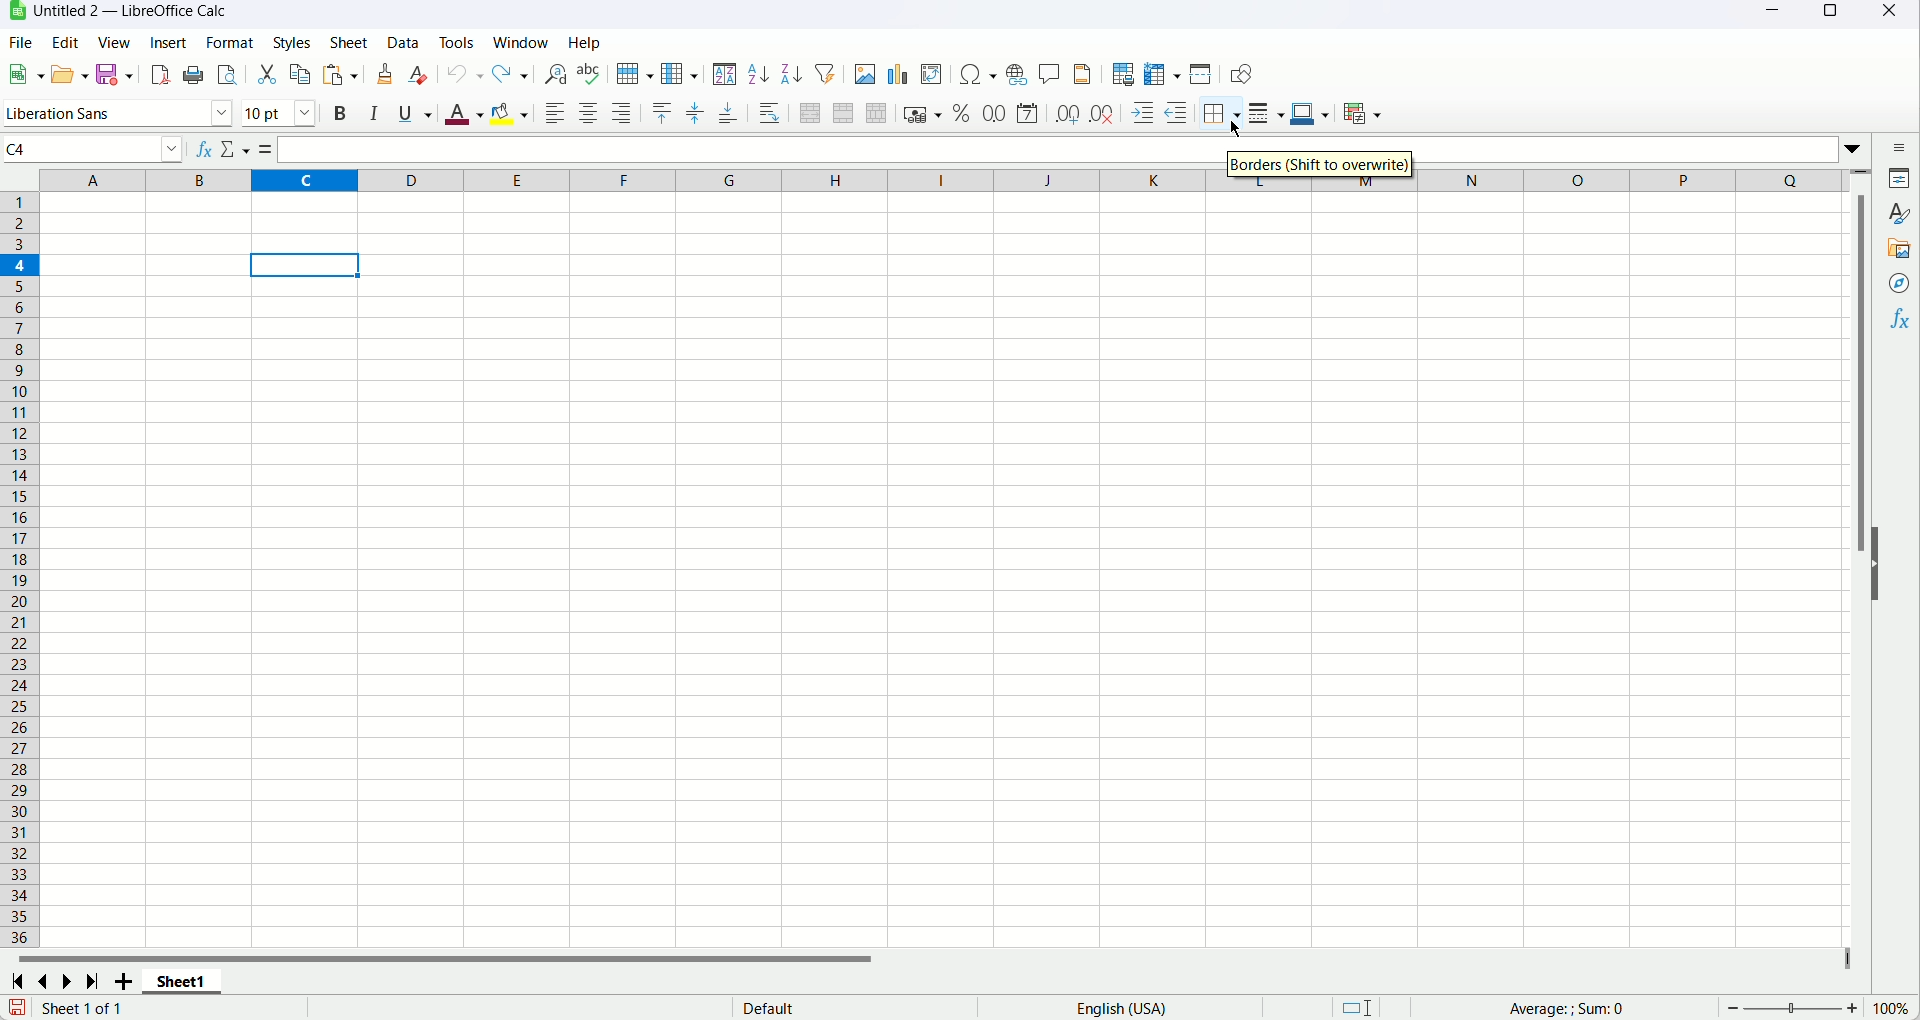 Image resolution: width=1920 pixels, height=1020 pixels. What do you see at coordinates (1898, 213) in the screenshot?
I see `Styles` at bounding box center [1898, 213].